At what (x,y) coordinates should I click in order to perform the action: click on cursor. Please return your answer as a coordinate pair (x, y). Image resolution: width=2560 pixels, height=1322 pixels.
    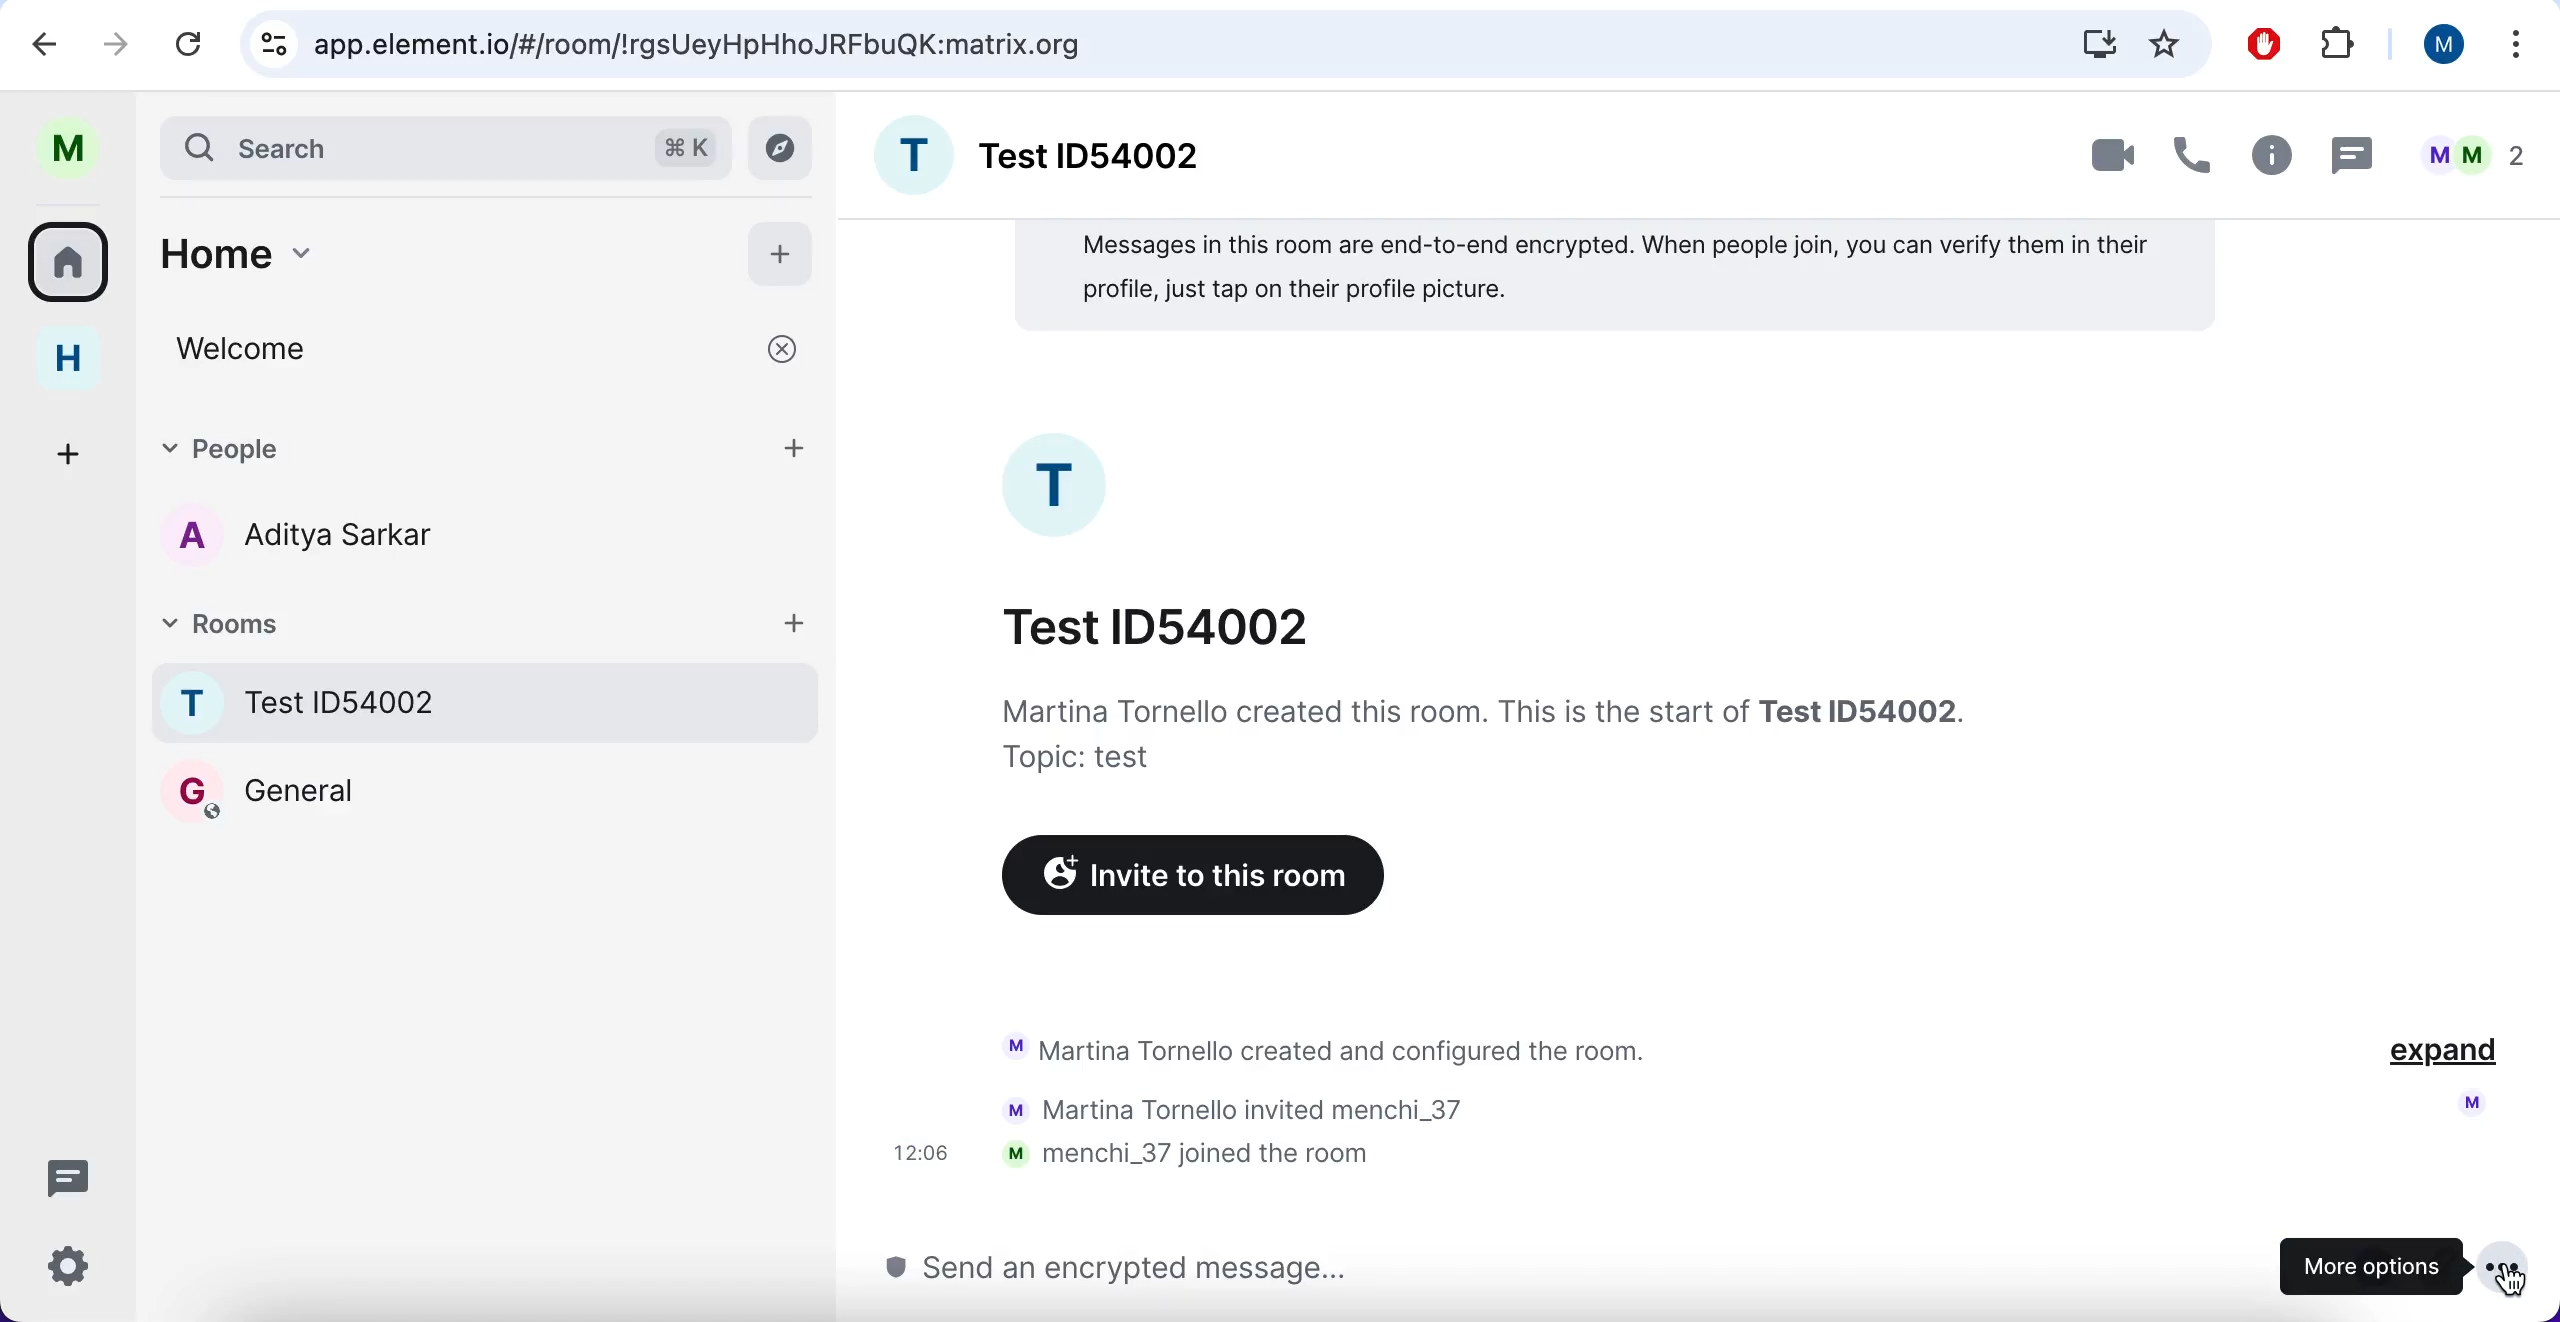
    Looking at the image, I should click on (2514, 1286).